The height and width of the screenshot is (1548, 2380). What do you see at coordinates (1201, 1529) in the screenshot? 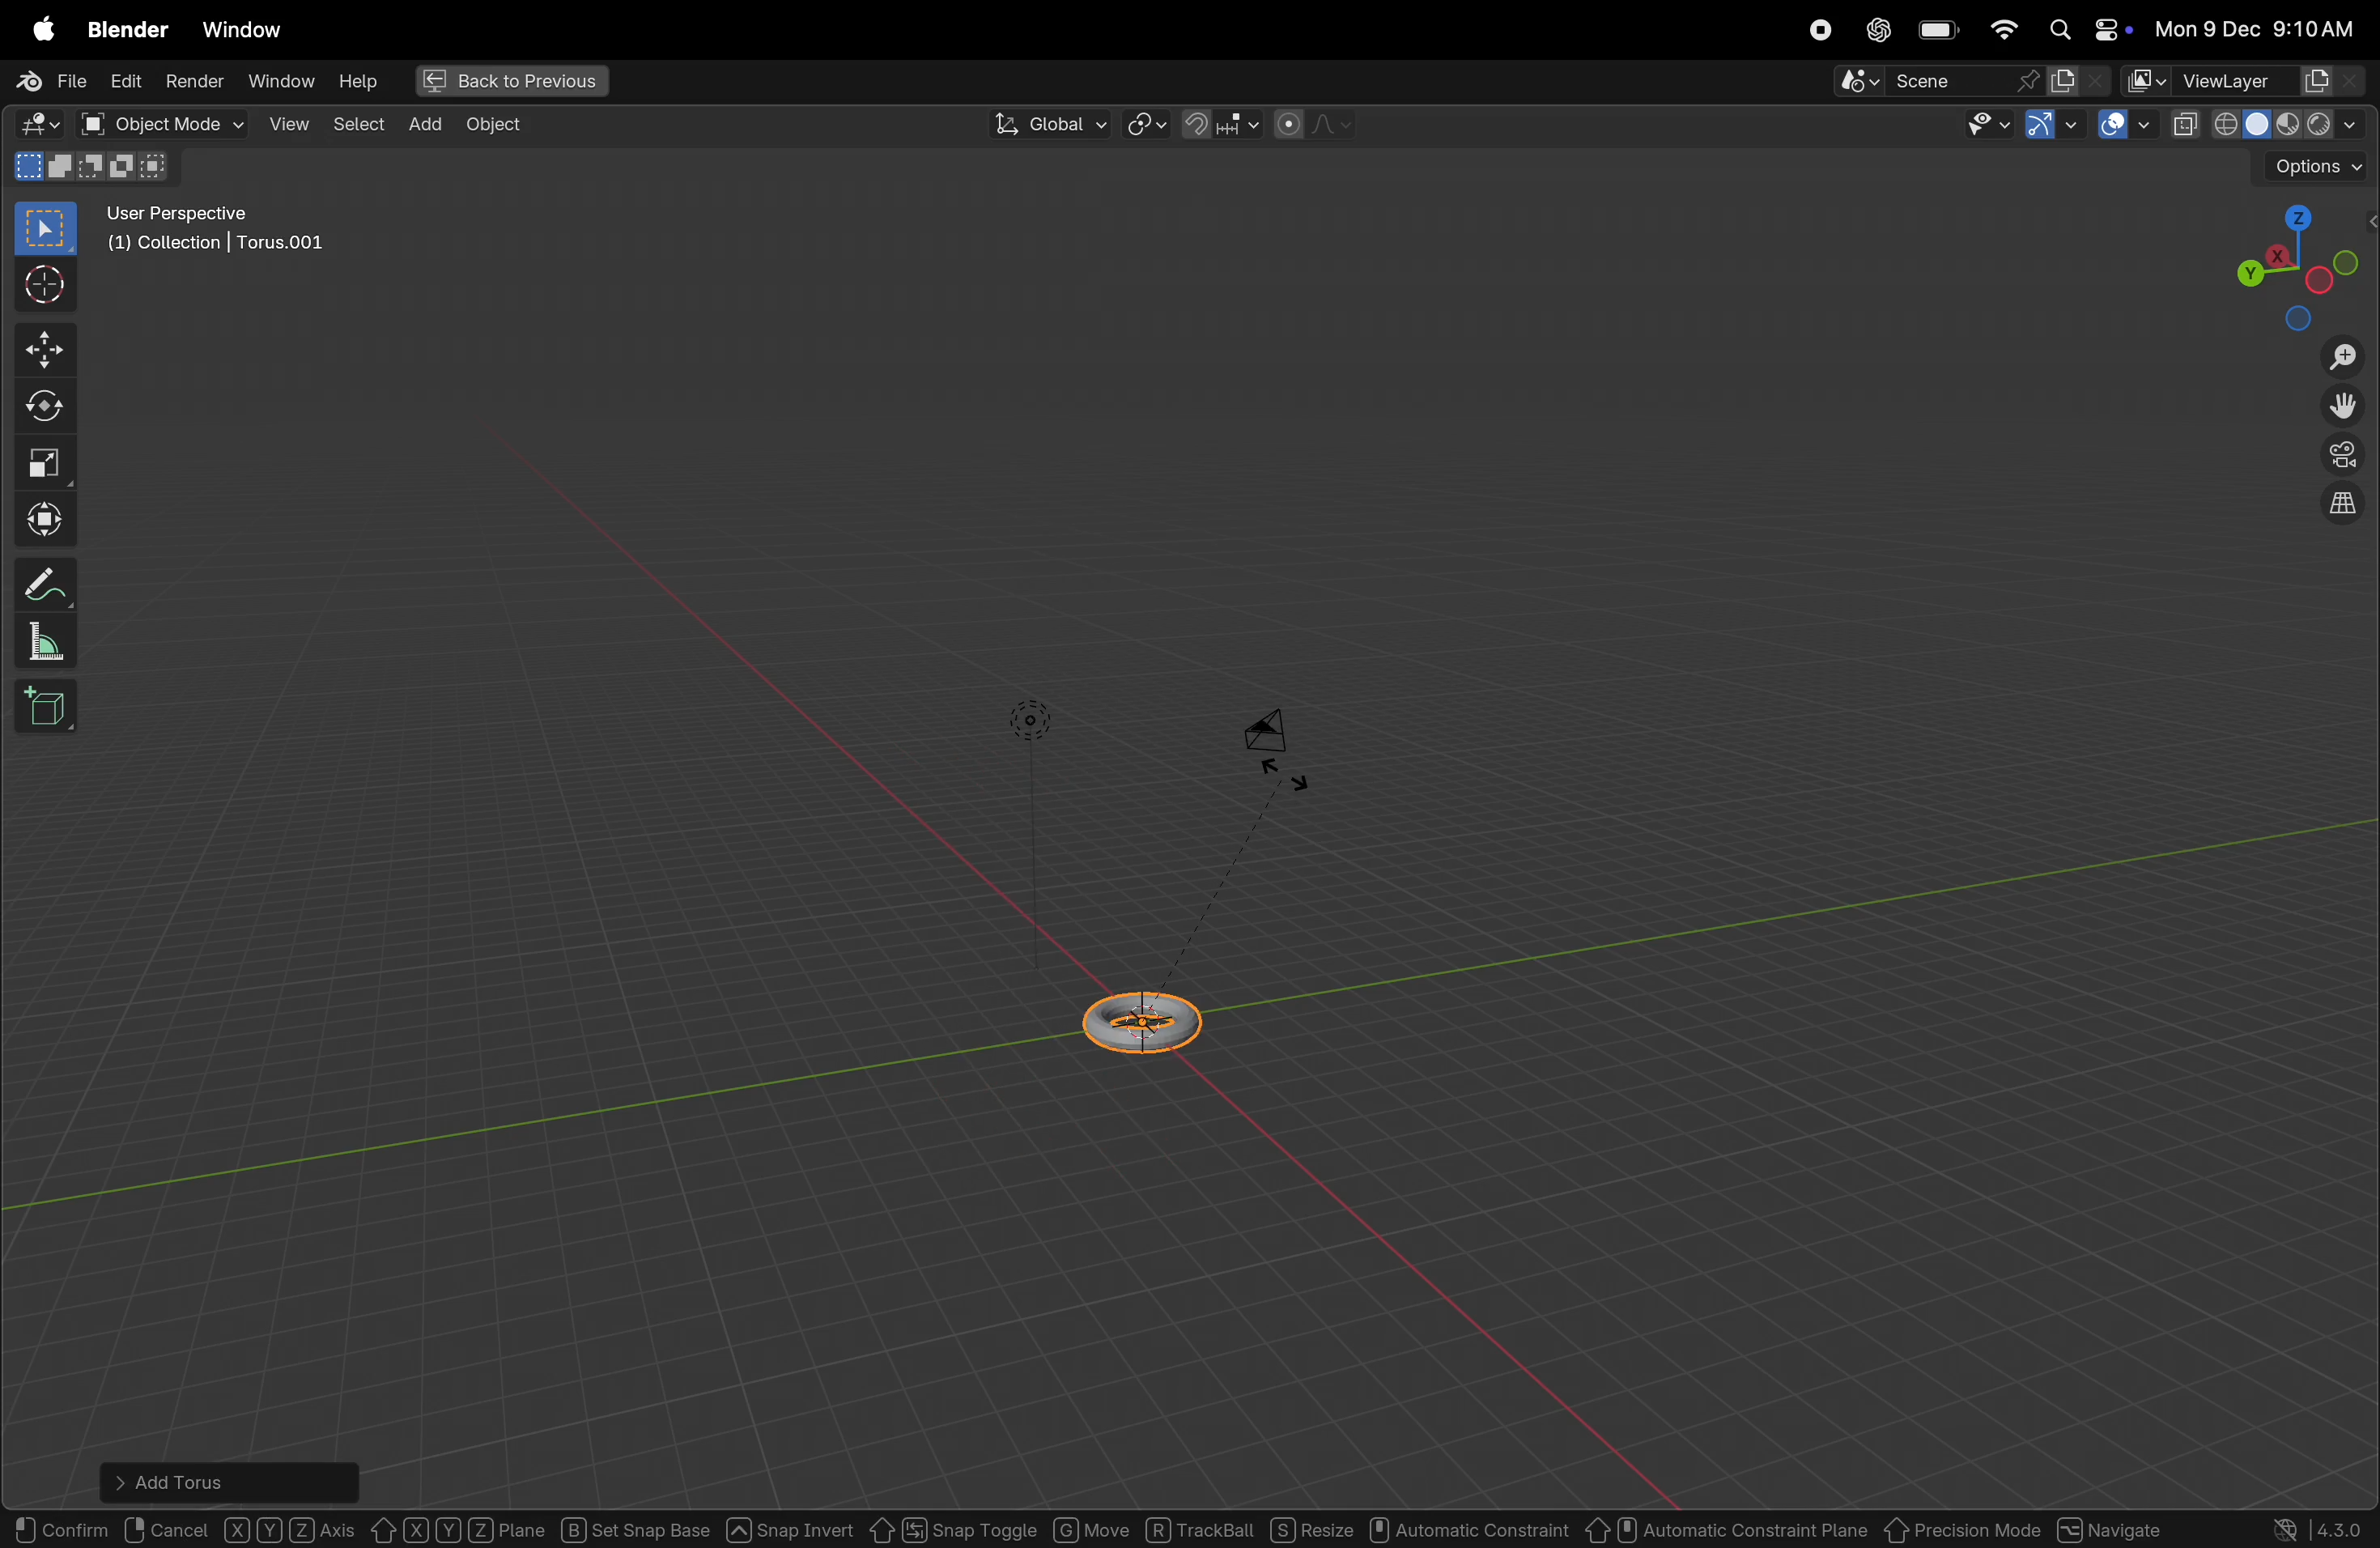
I see `trackball` at bounding box center [1201, 1529].